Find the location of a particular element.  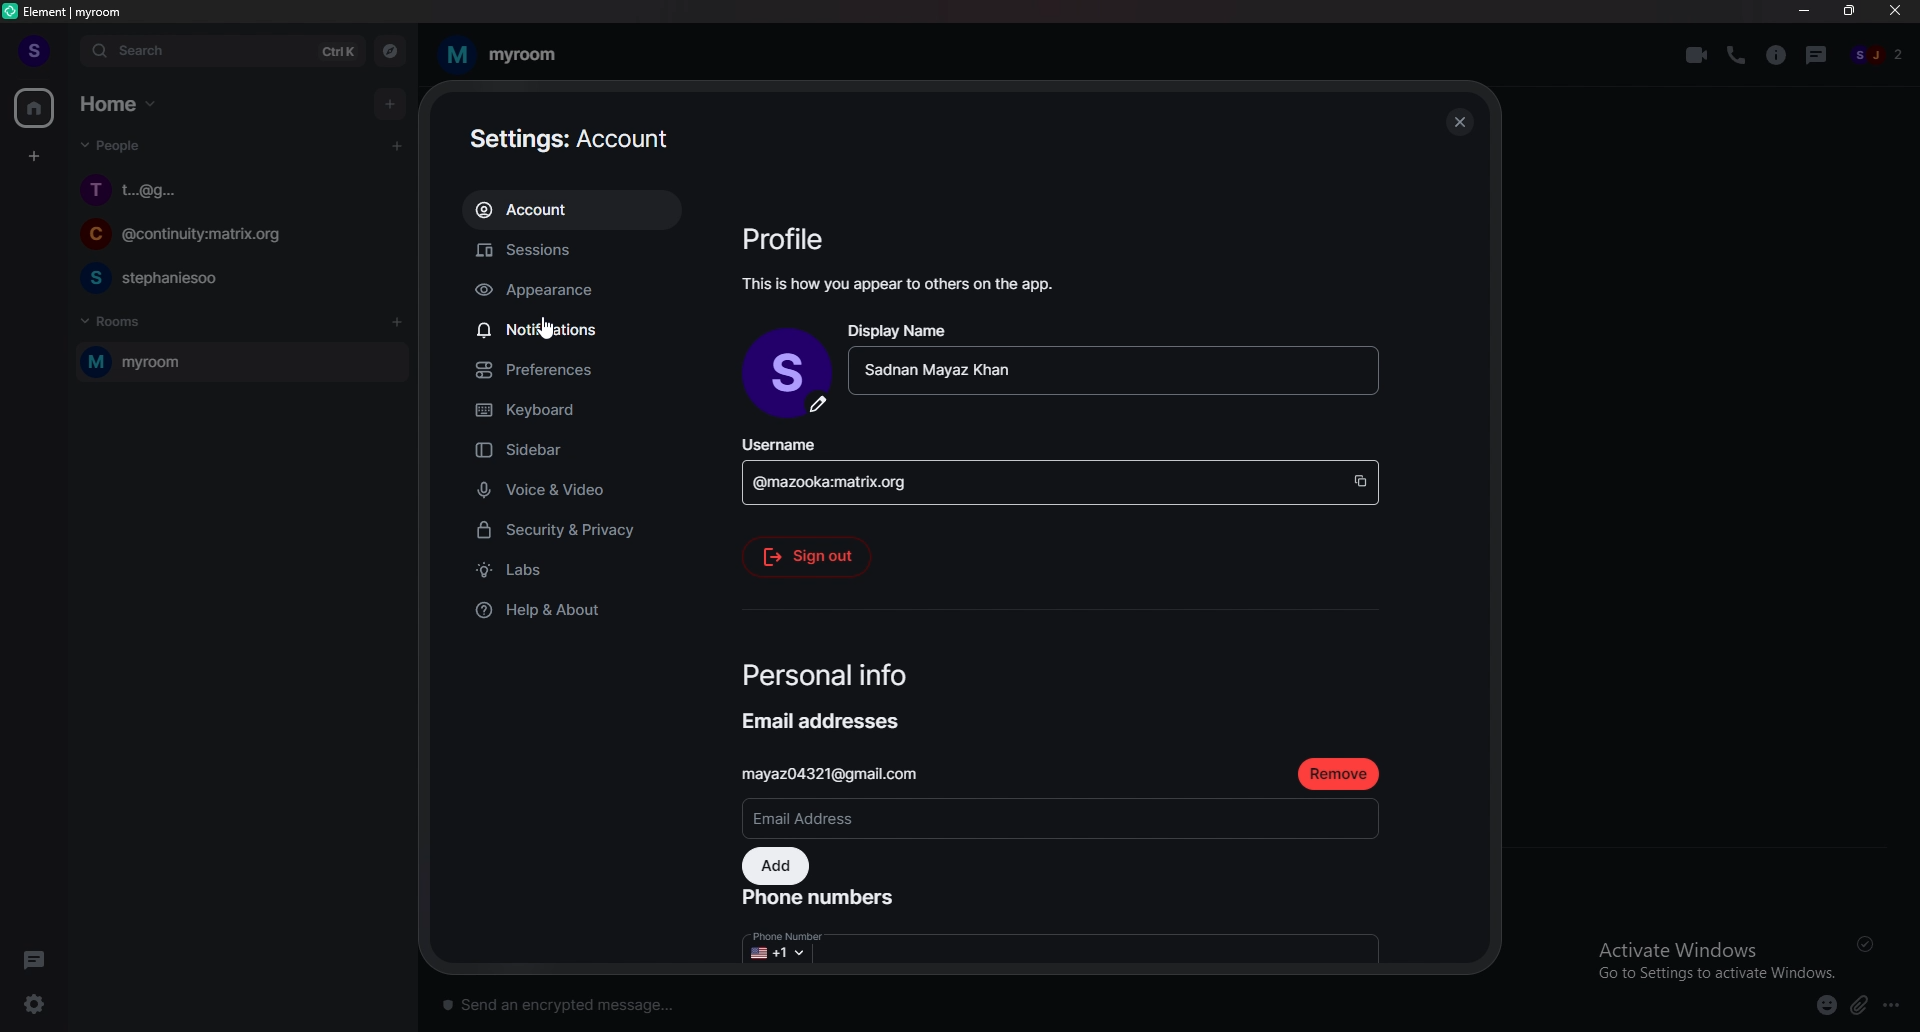

input email address is located at coordinates (1064, 816).